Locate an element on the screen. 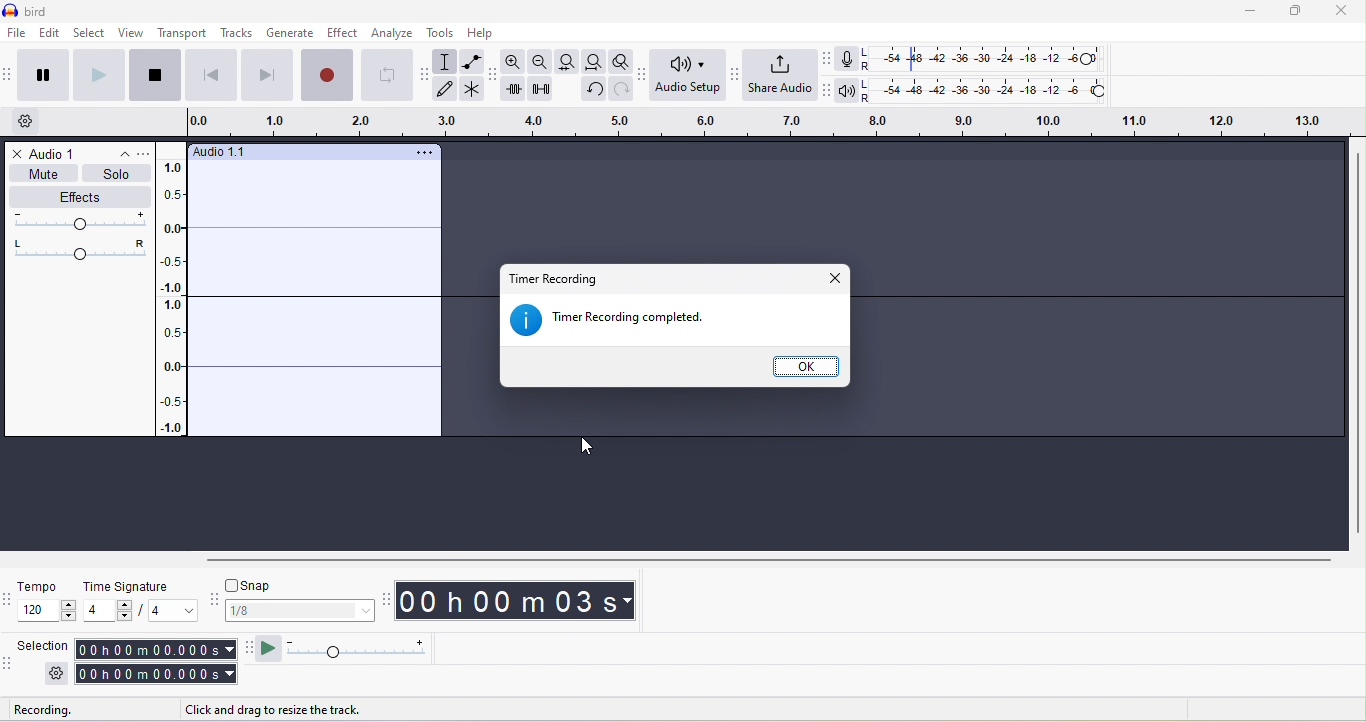 The width and height of the screenshot is (1366, 722). effect is located at coordinates (340, 34).